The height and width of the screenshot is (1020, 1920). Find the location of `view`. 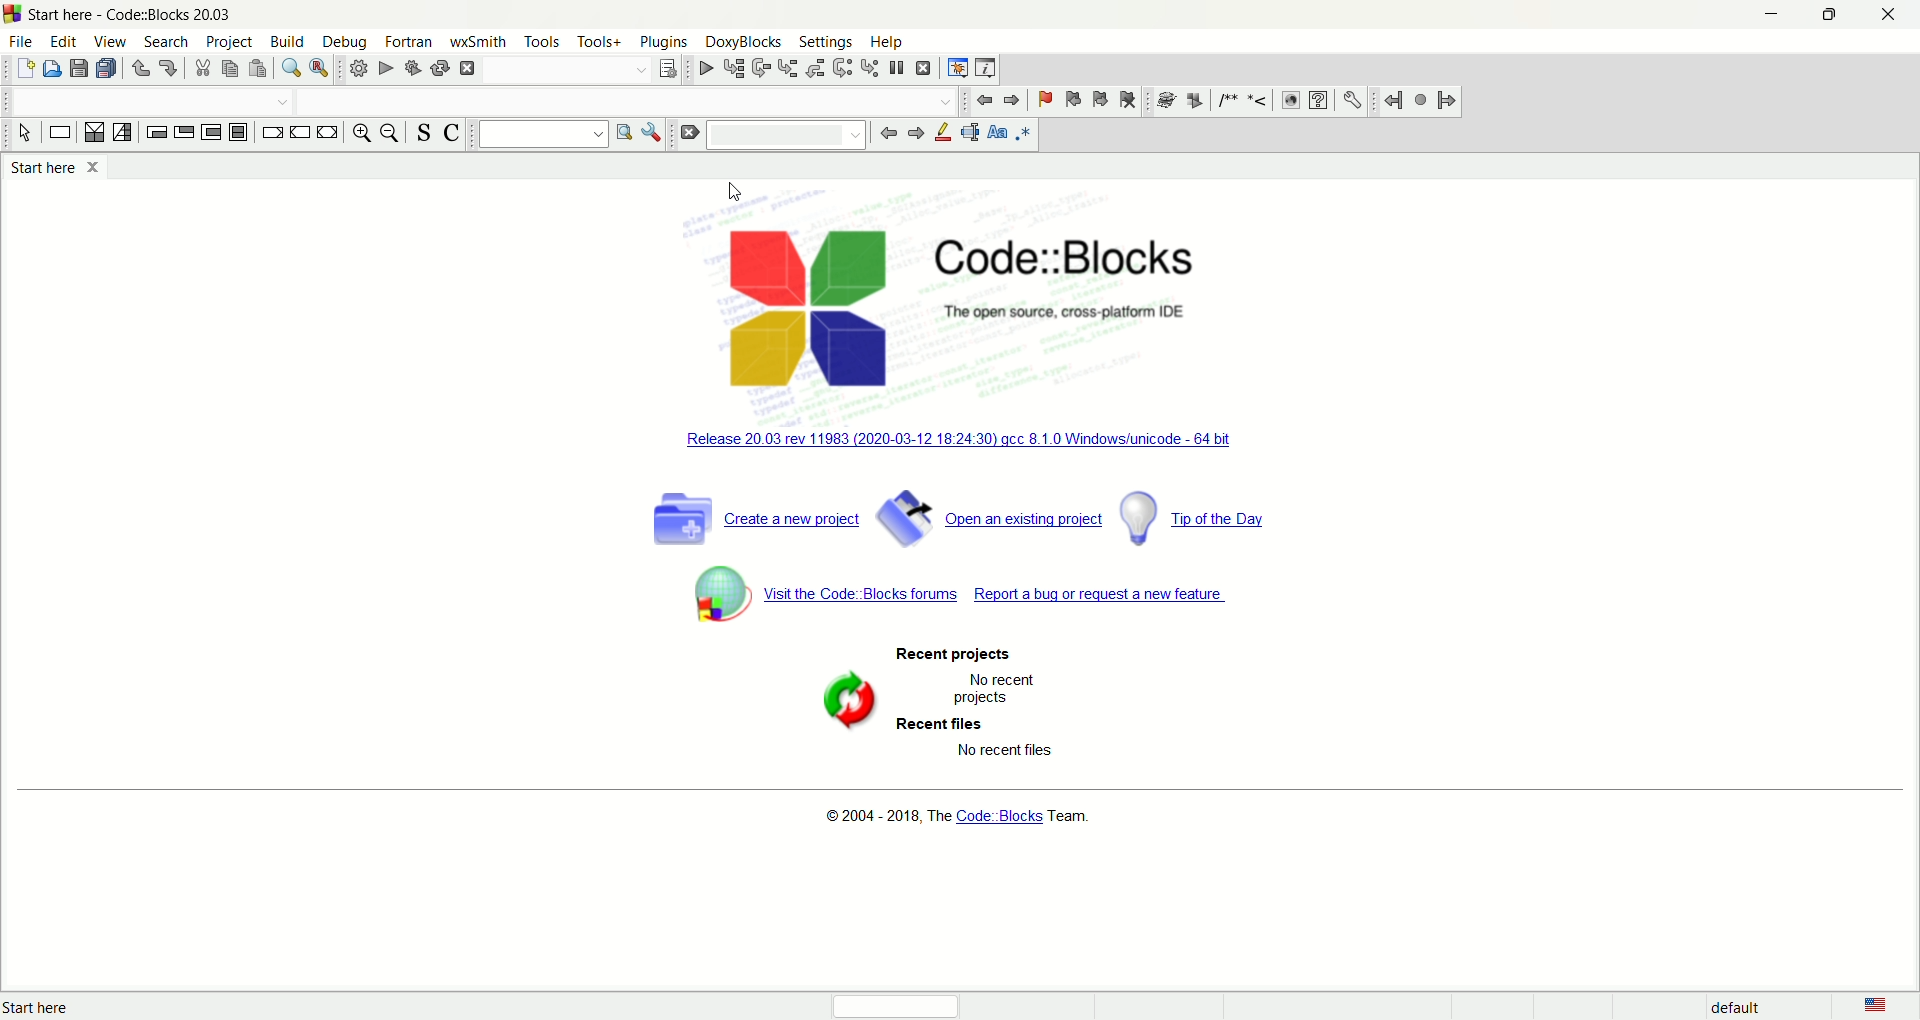

view is located at coordinates (113, 43).